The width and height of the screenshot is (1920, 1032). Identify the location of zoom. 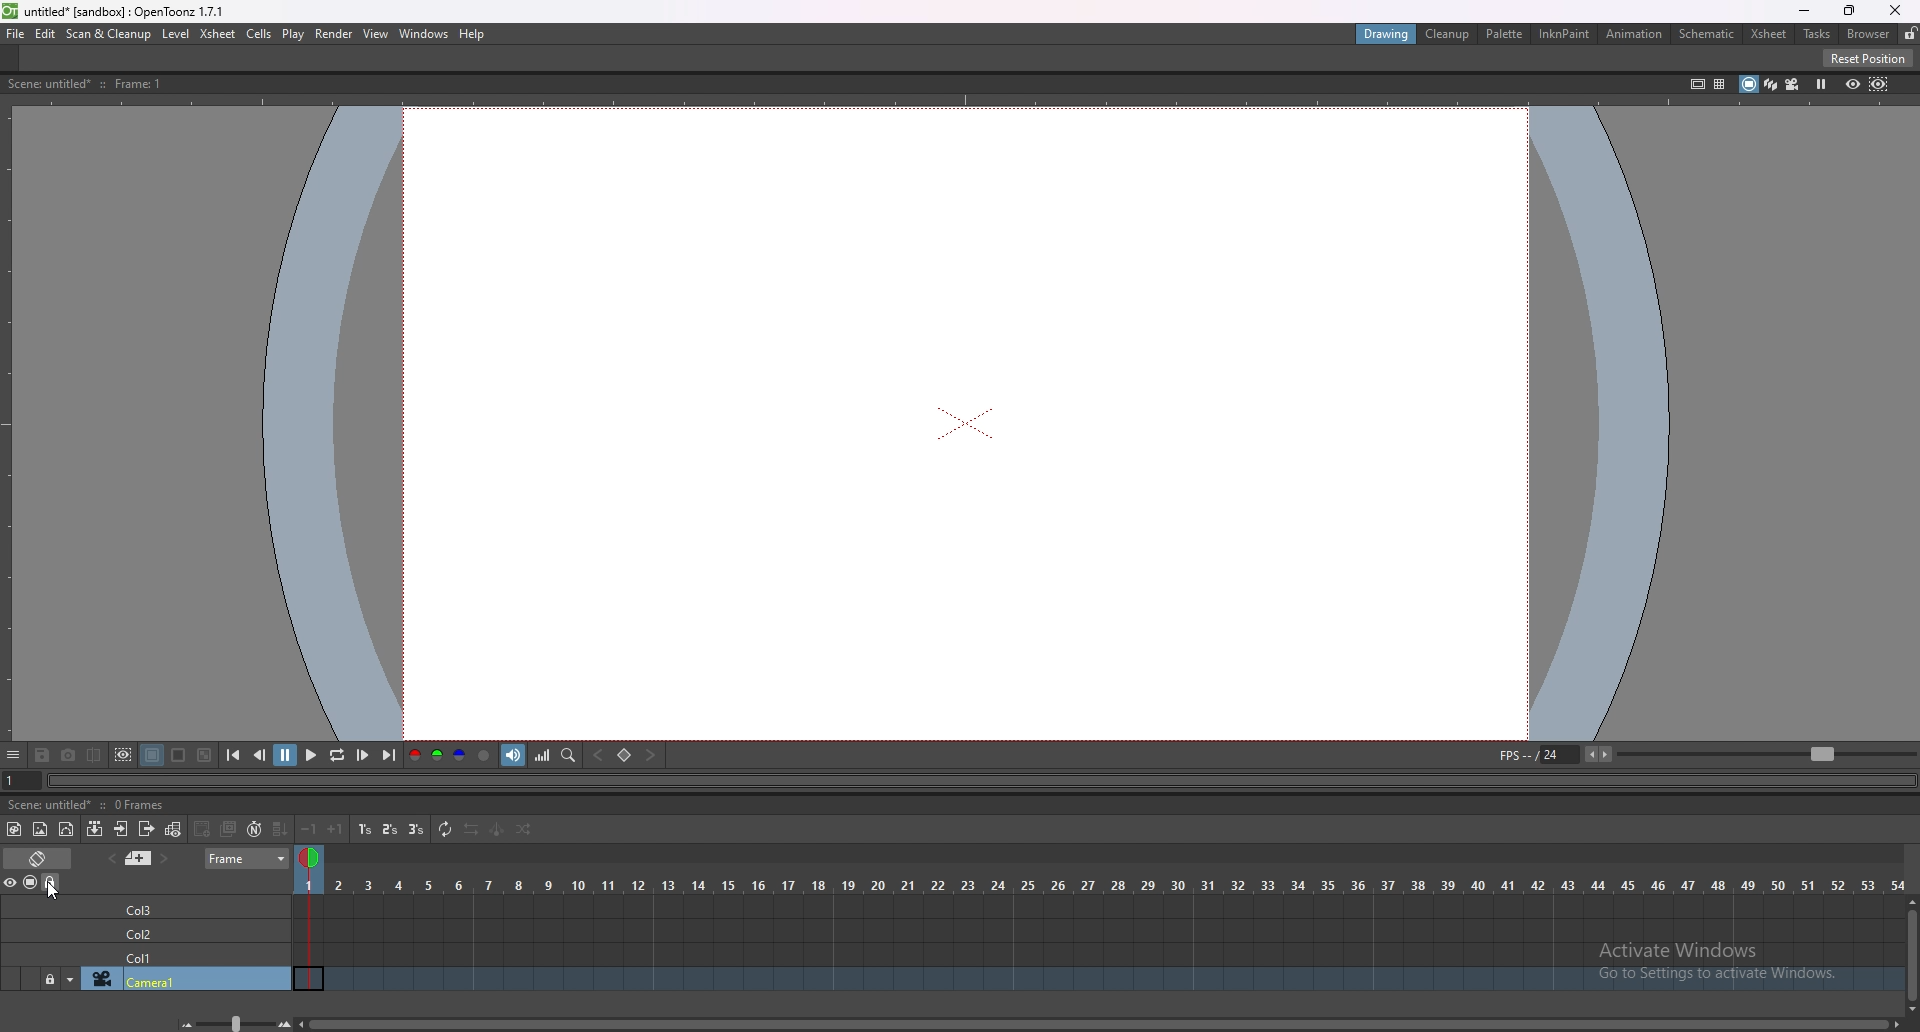
(1766, 754).